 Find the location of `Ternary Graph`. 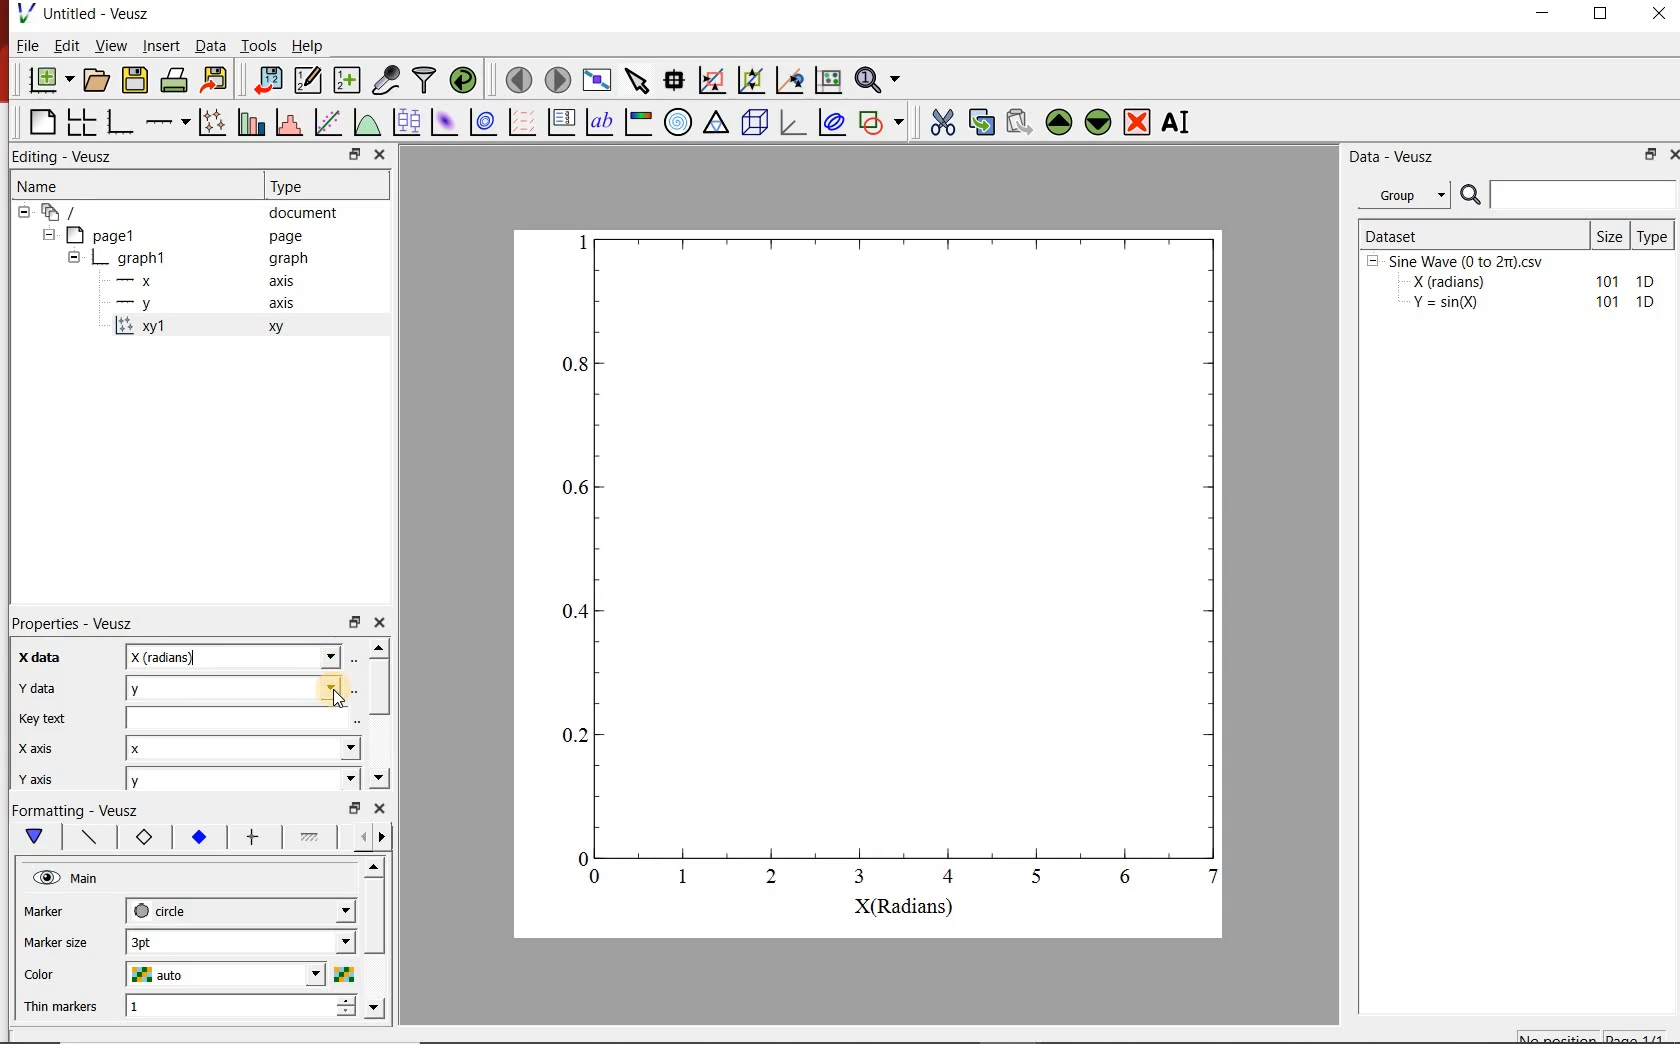

Ternary Graph is located at coordinates (717, 122).